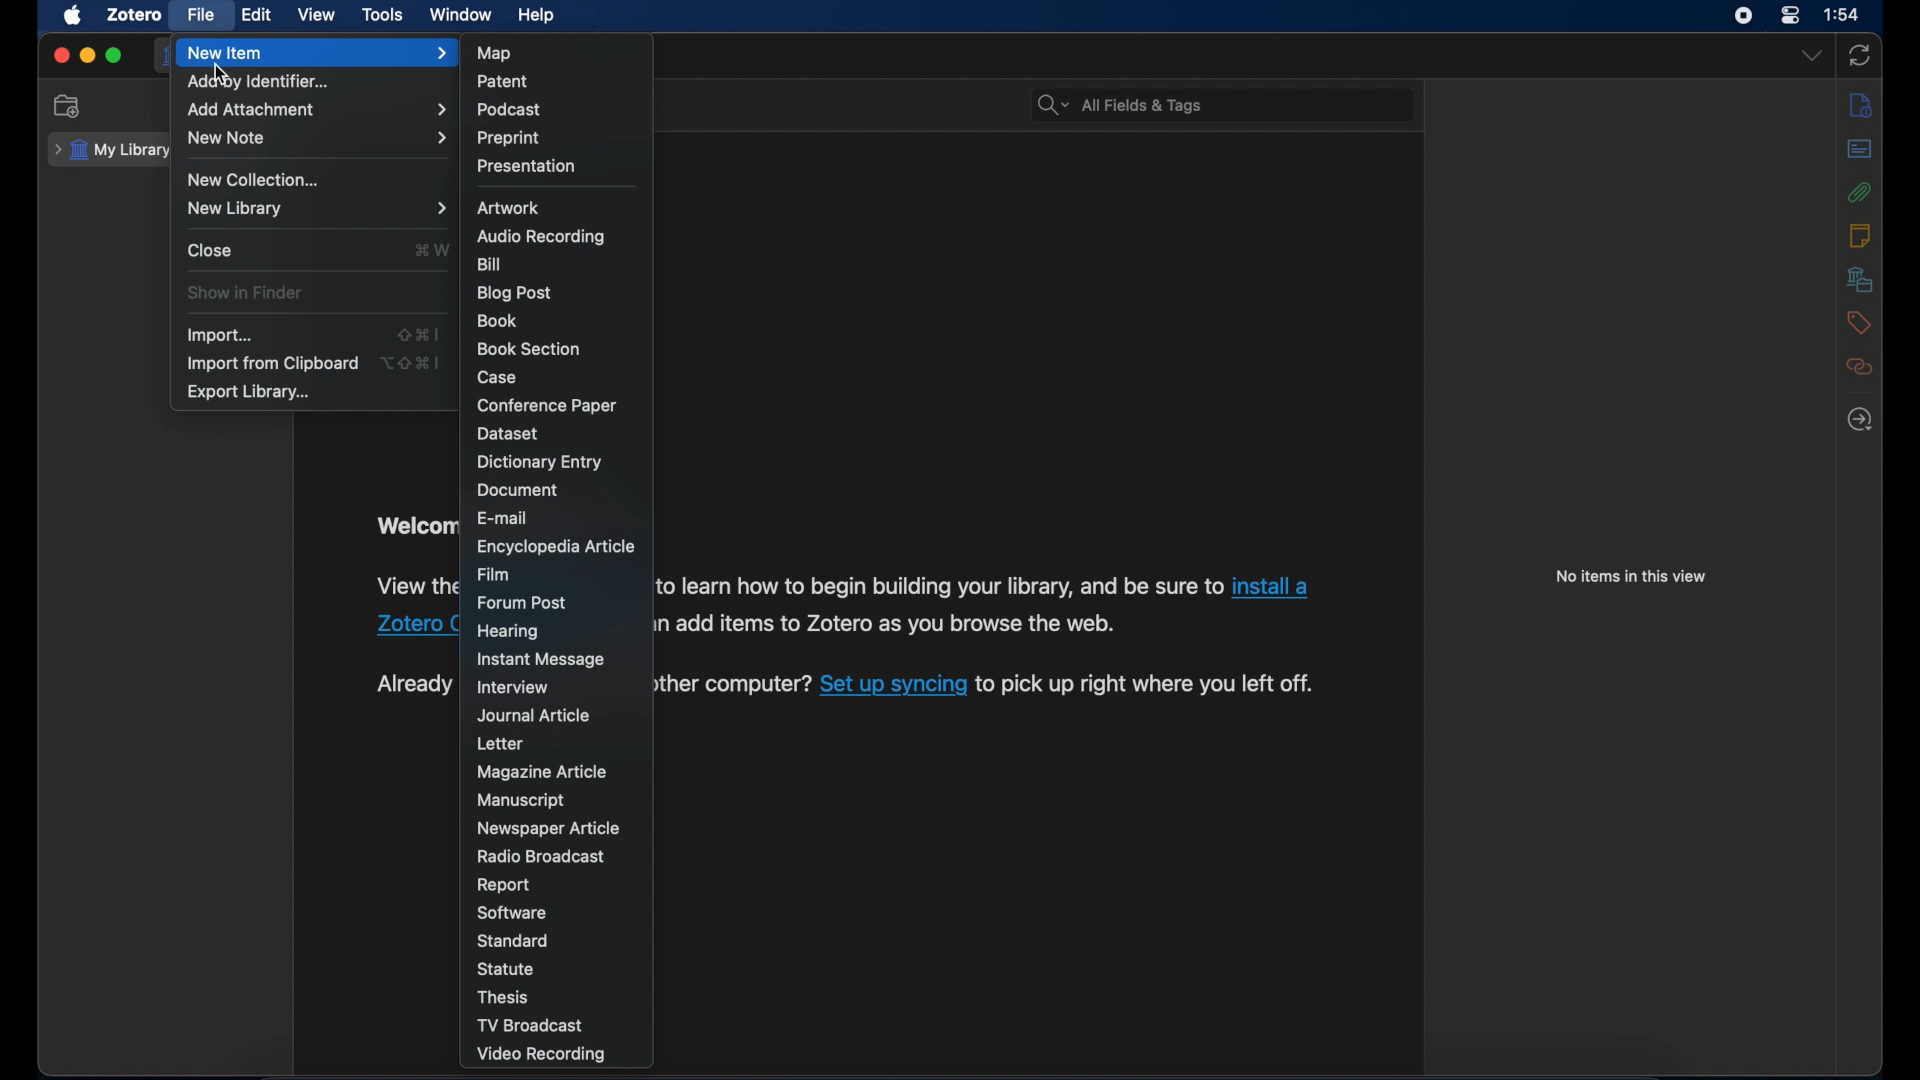  I want to click on my library, so click(112, 150).